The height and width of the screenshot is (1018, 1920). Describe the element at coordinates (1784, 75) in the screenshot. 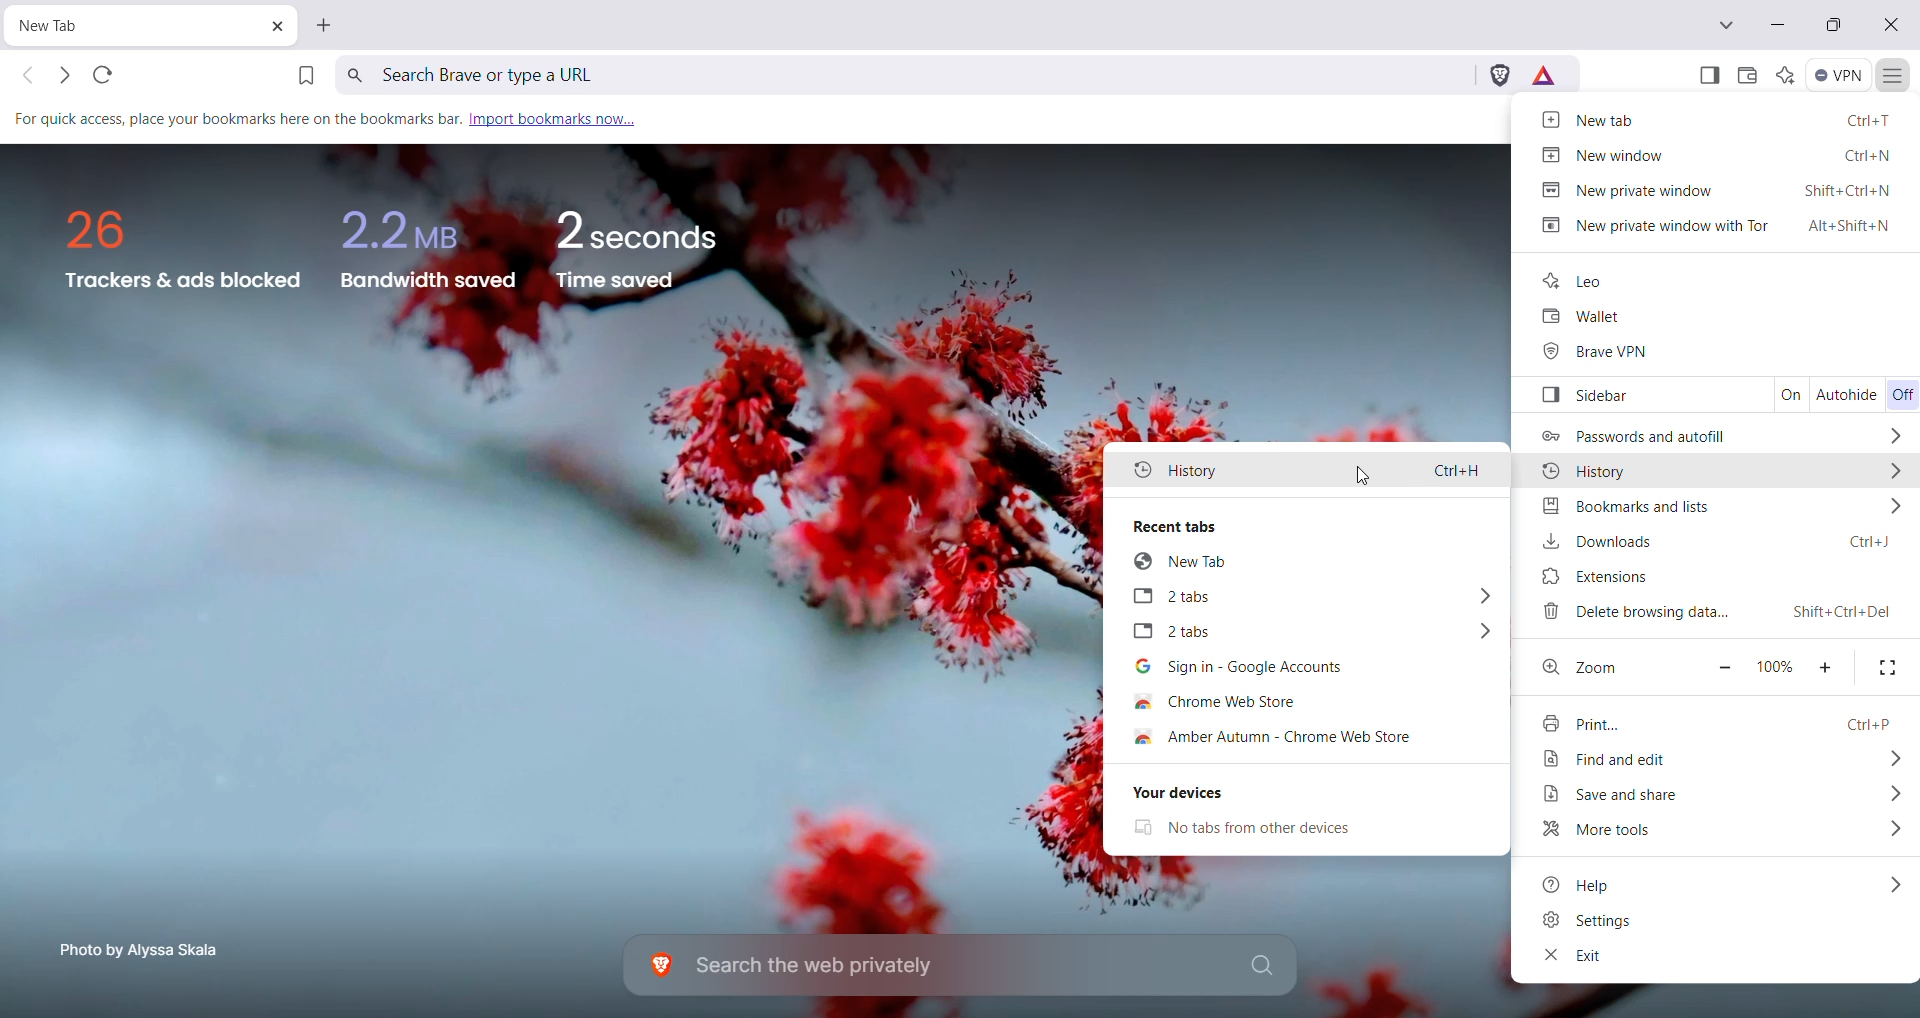

I see `Leo AI` at that location.